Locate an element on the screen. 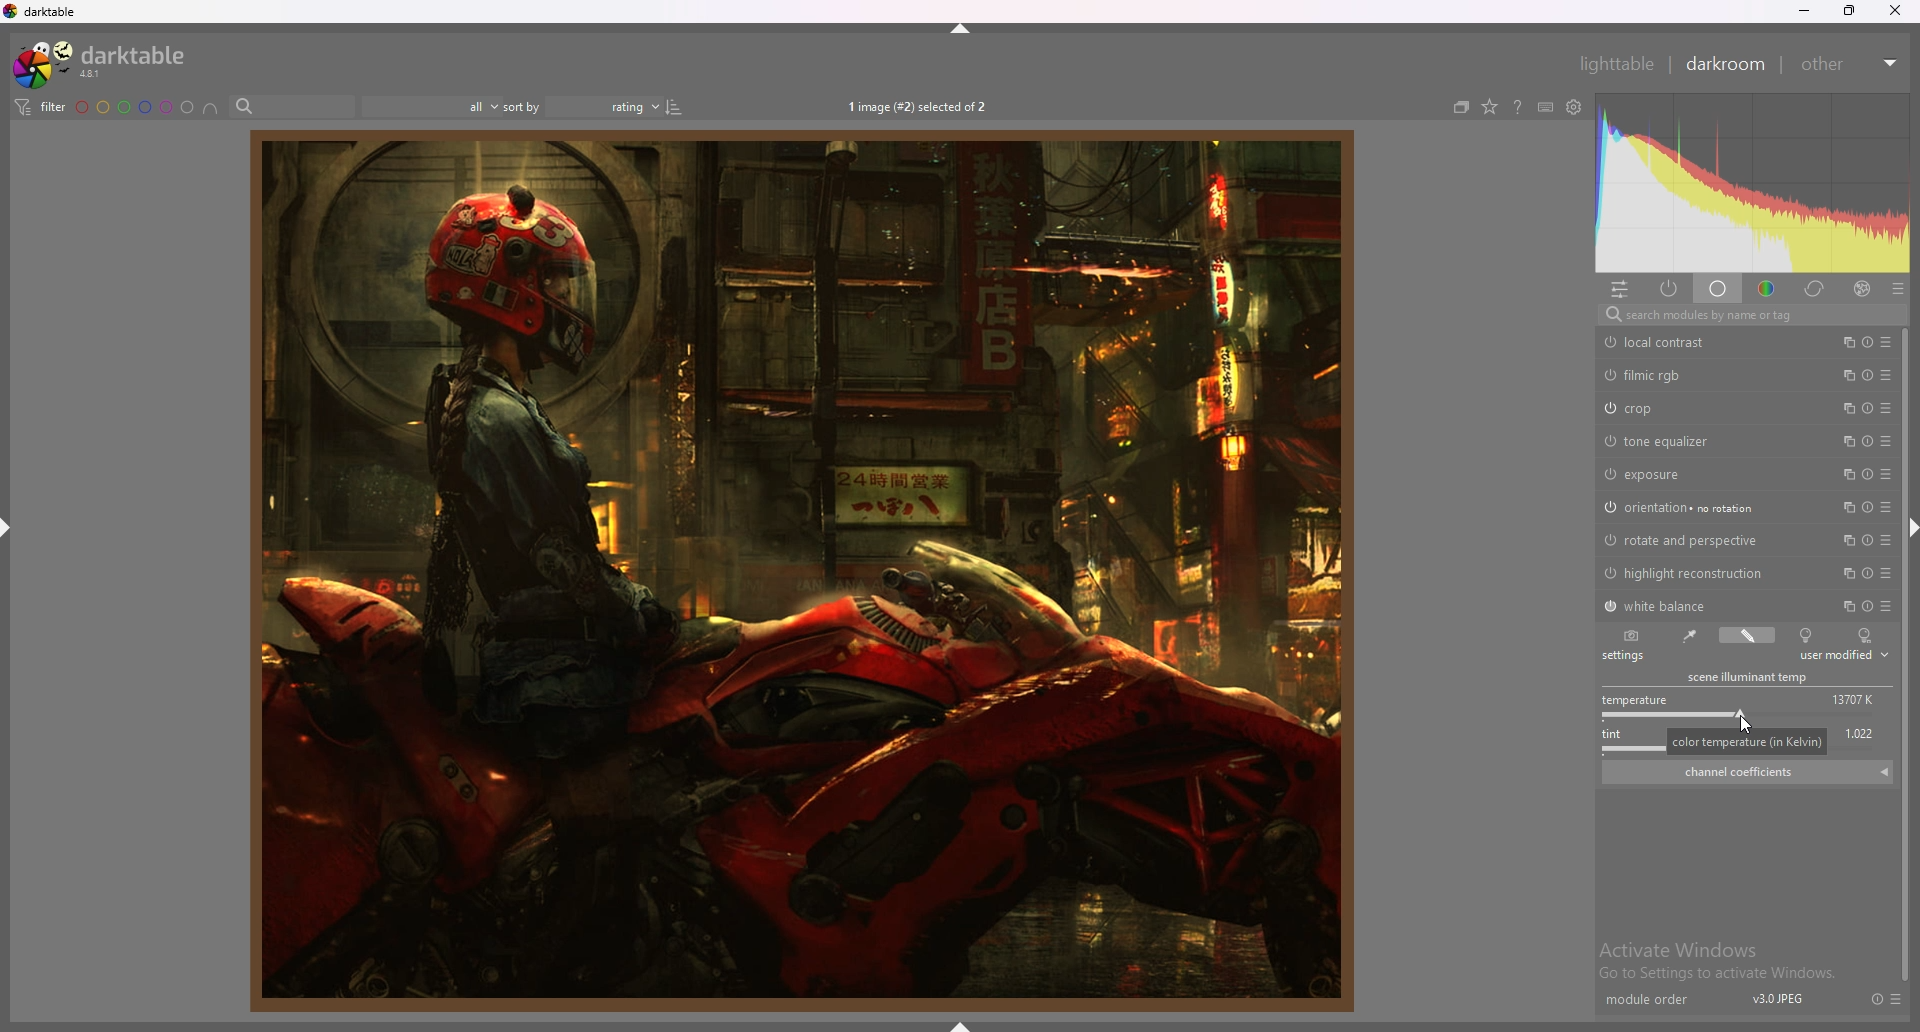 This screenshot has height=1032, width=1920. close is located at coordinates (1894, 11).